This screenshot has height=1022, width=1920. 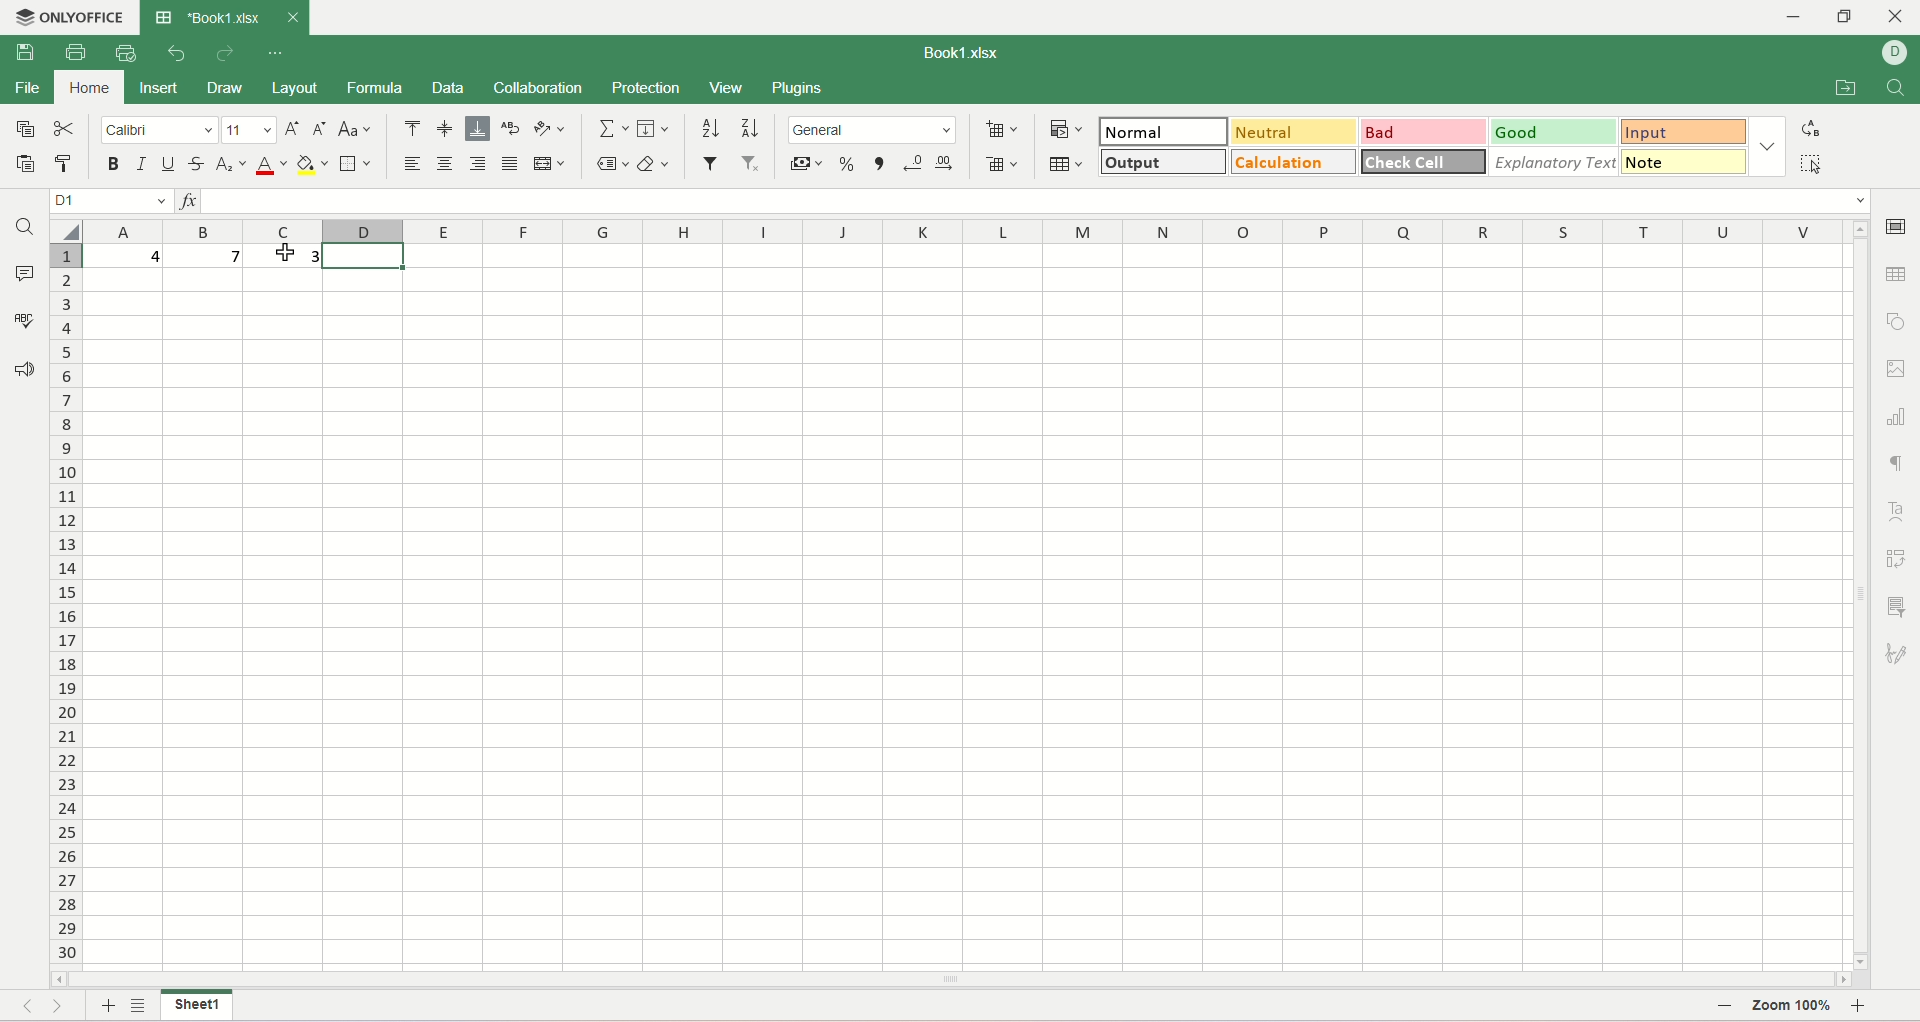 What do you see at coordinates (27, 166) in the screenshot?
I see `paste` at bounding box center [27, 166].